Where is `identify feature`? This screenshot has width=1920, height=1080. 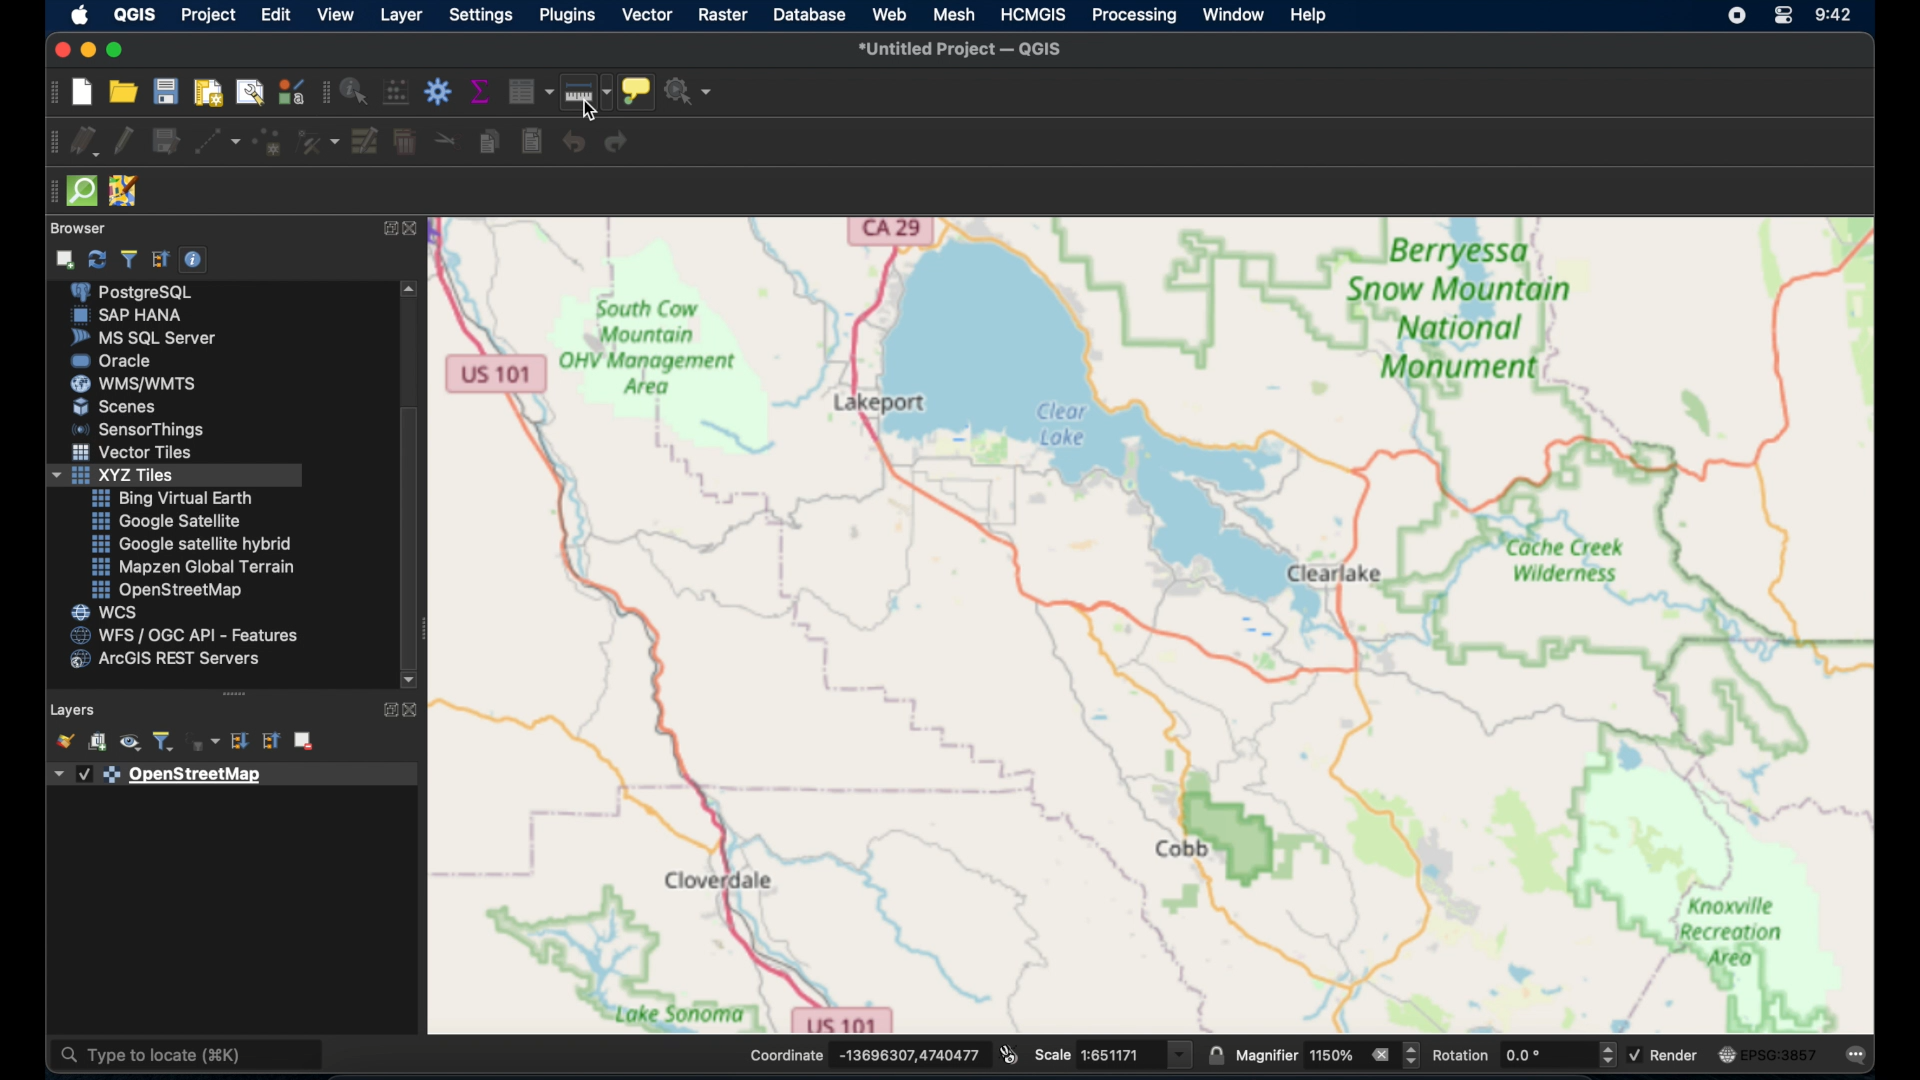 identify feature is located at coordinates (353, 91).